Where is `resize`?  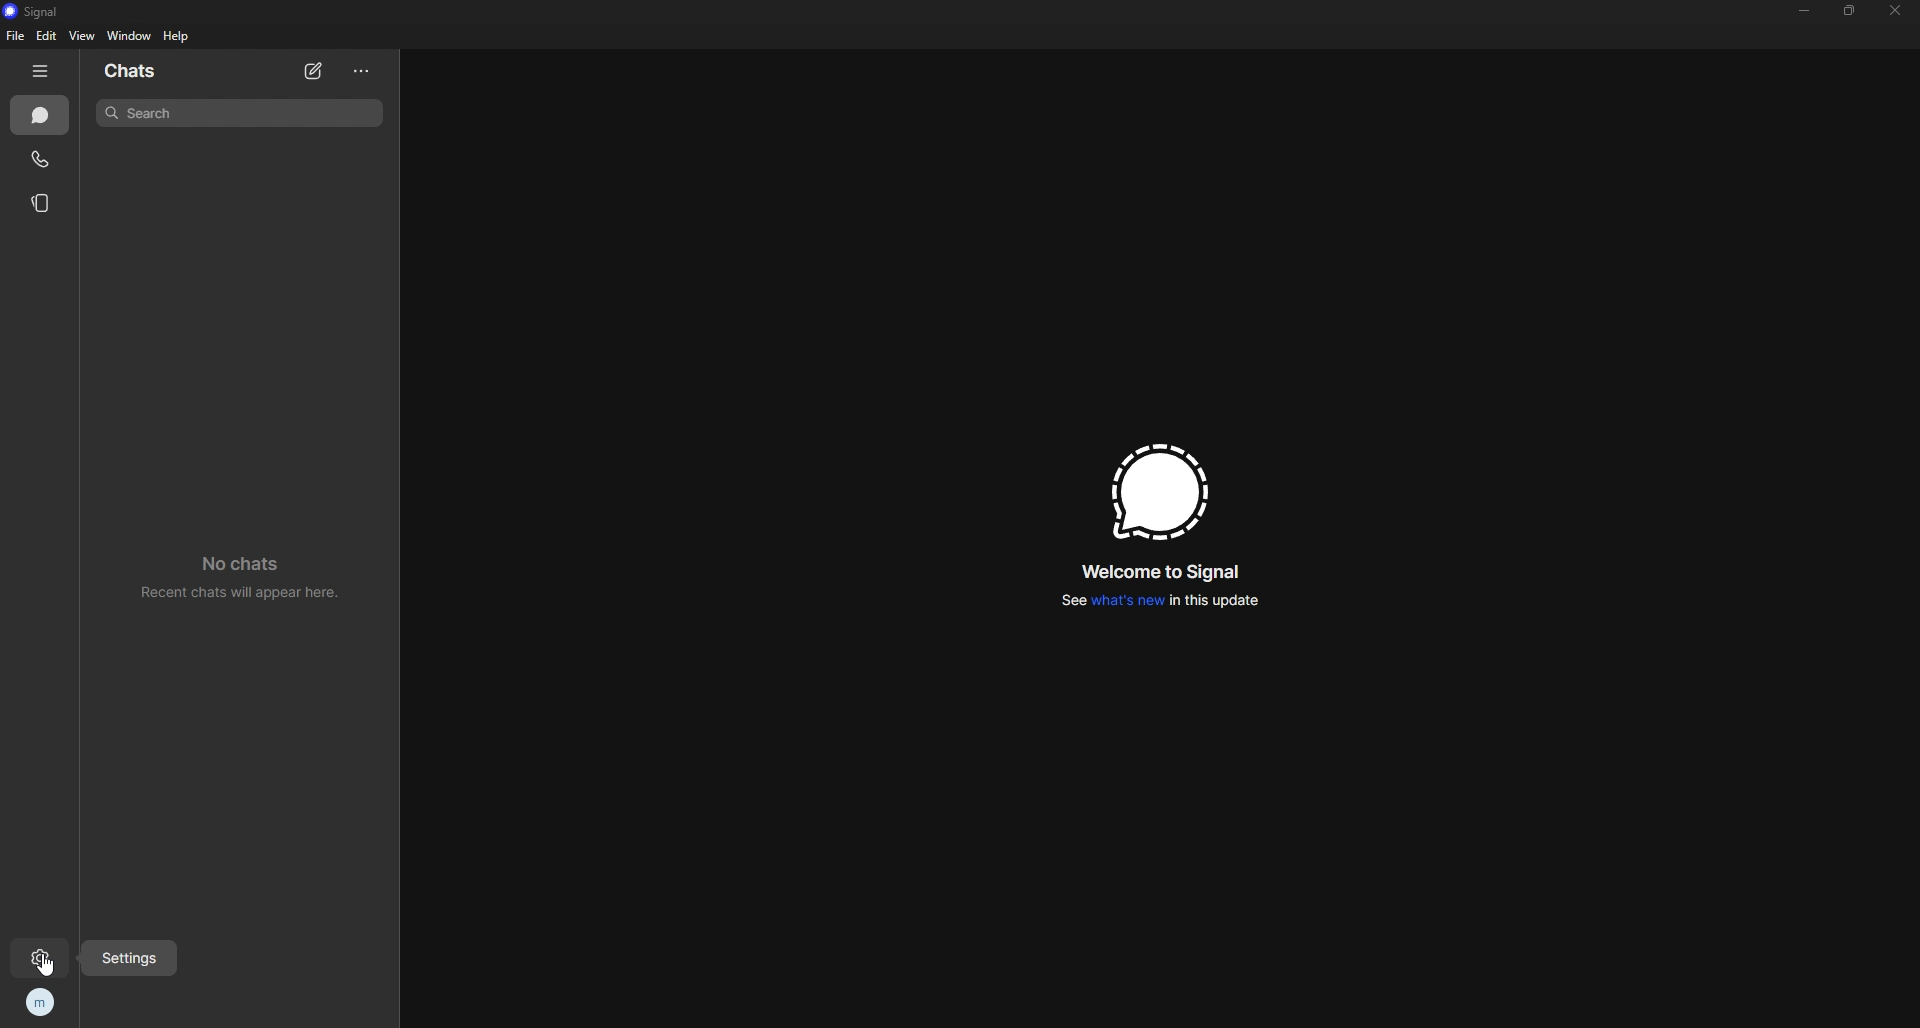
resize is located at coordinates (1850, 11).